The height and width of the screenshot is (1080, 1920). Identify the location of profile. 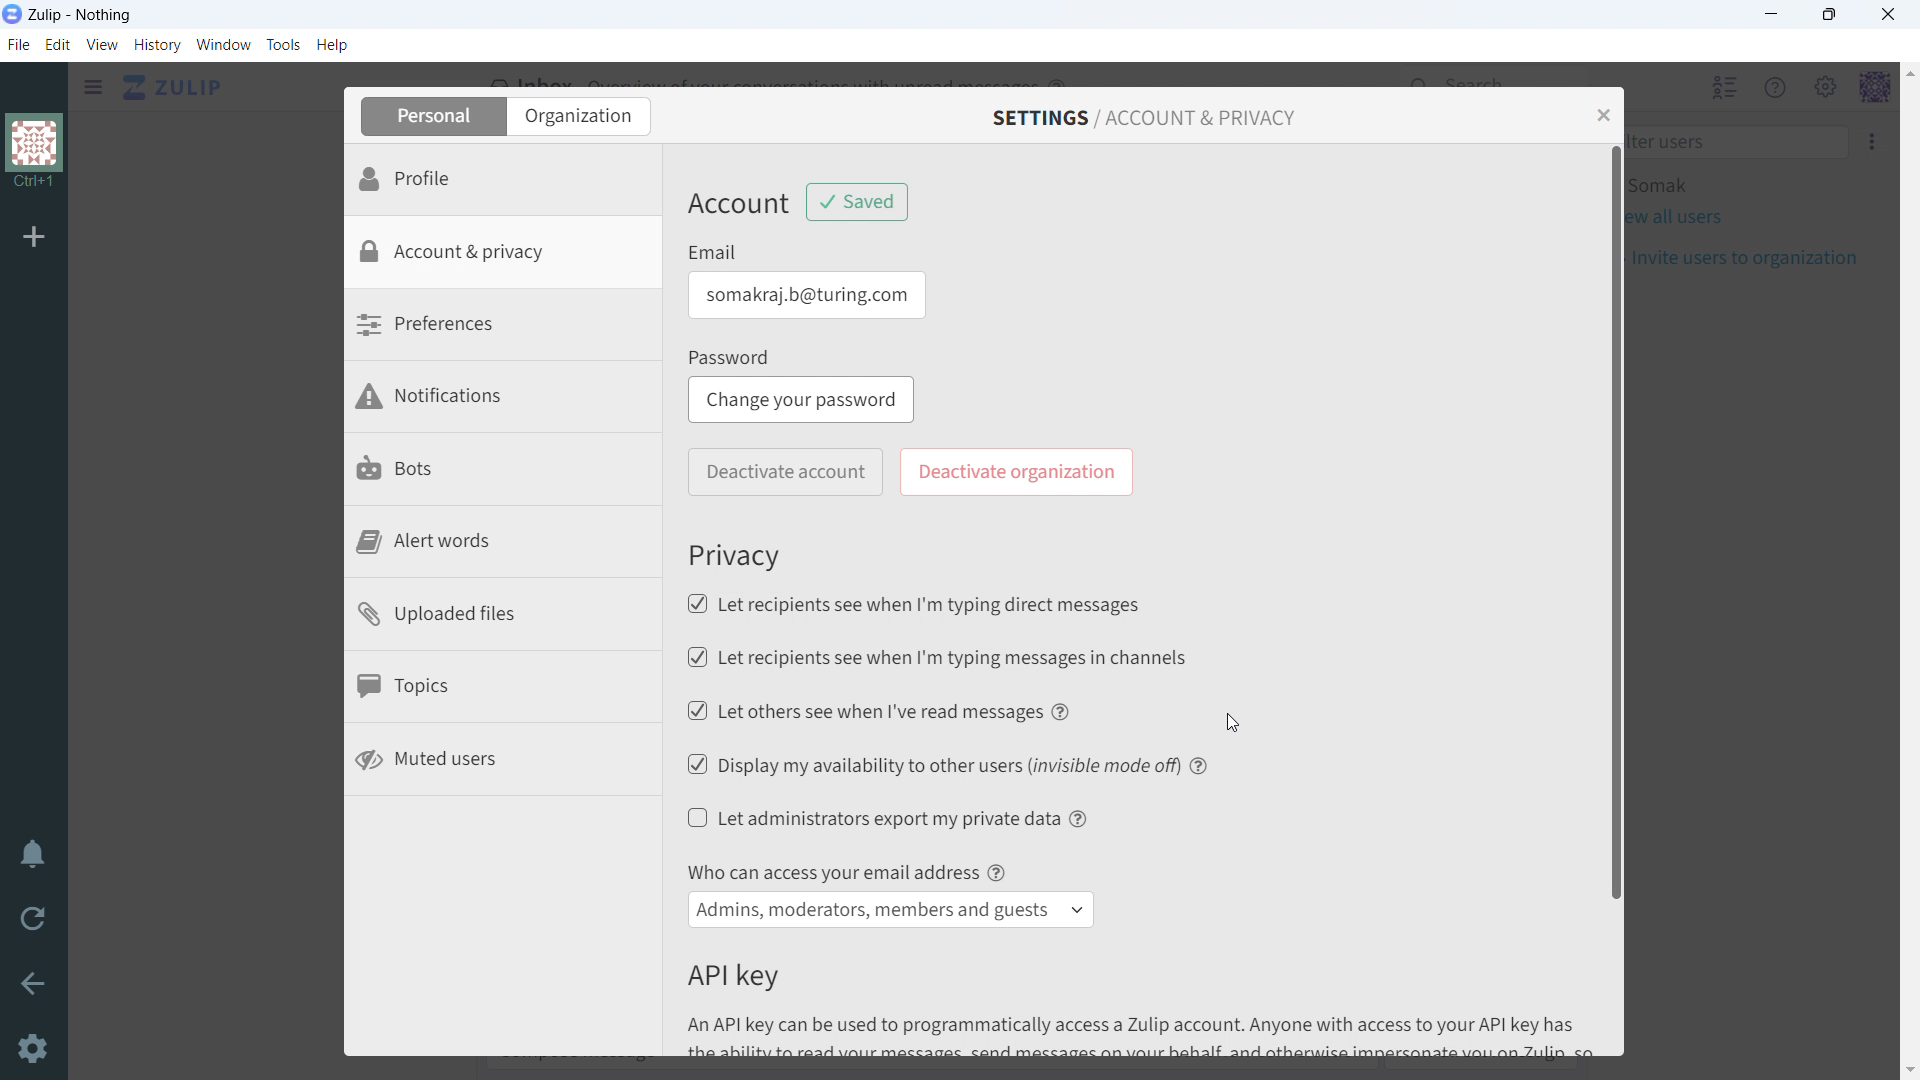
(501, 177).